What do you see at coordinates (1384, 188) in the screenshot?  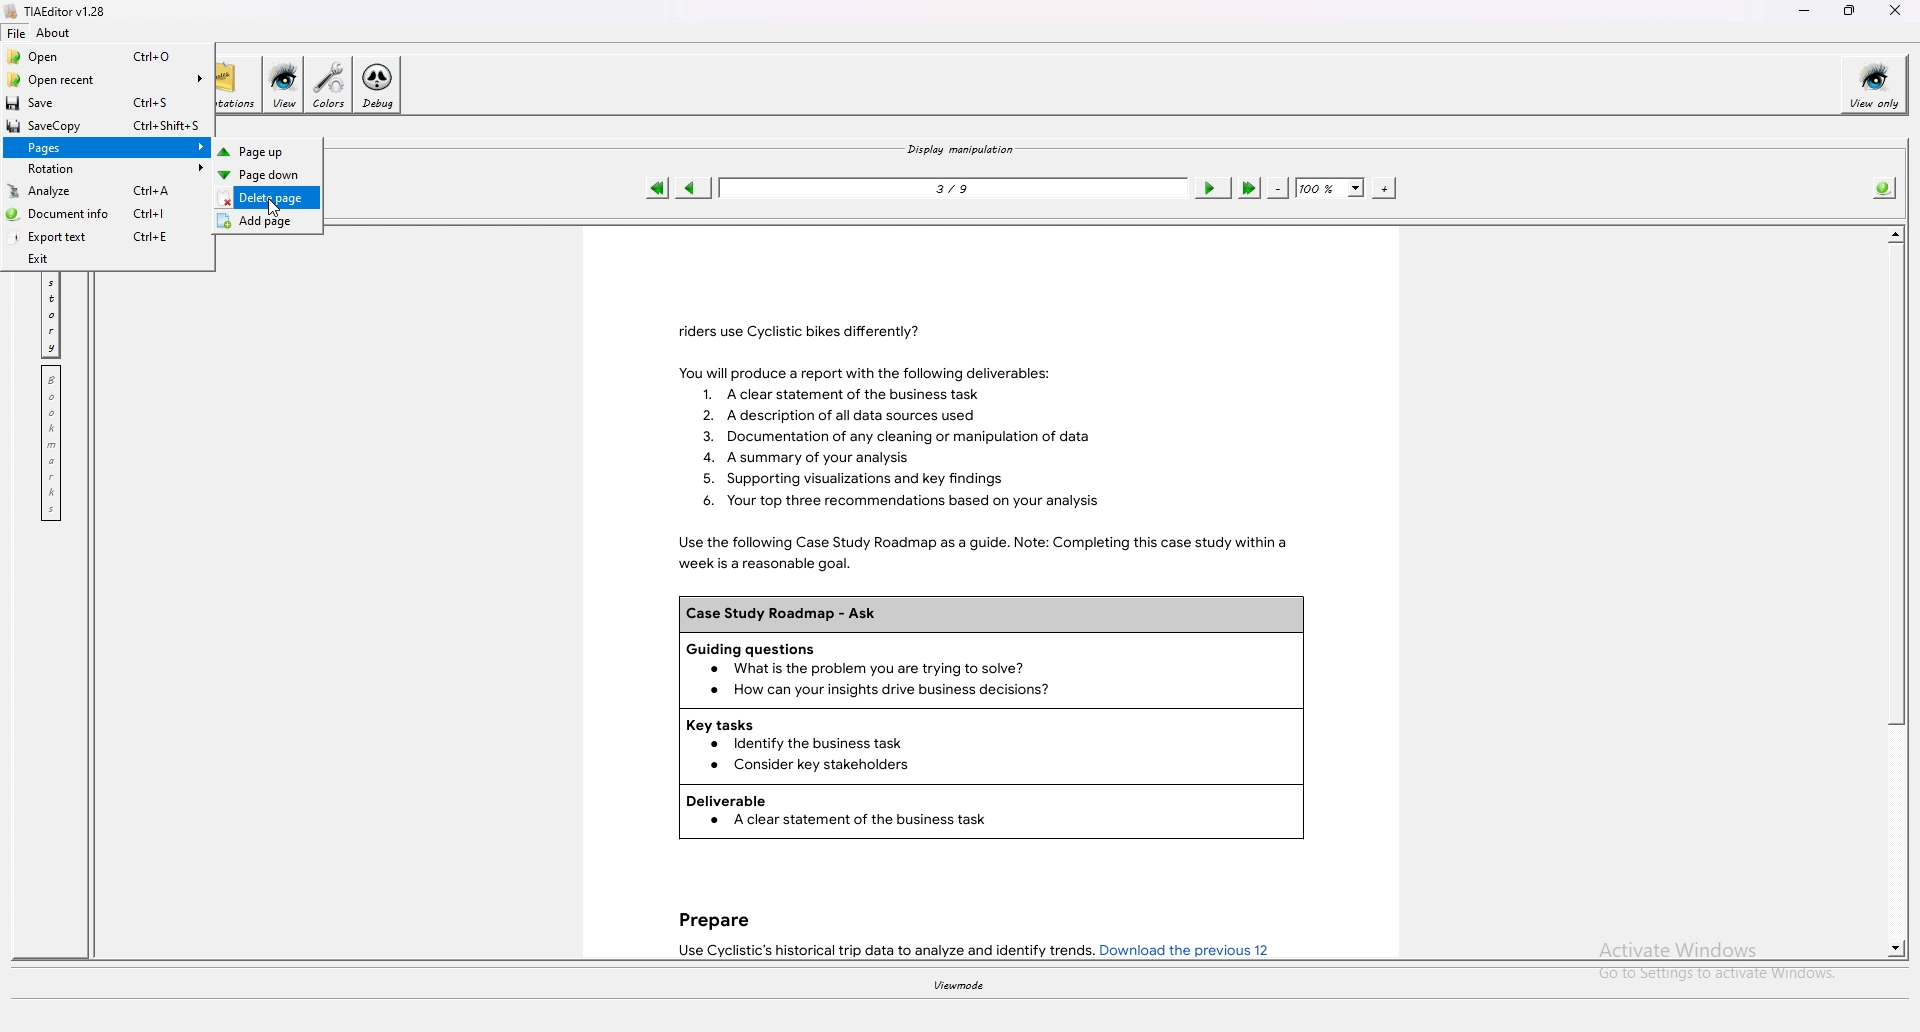 I see `zoom in` at bounding box center [1384, 188].